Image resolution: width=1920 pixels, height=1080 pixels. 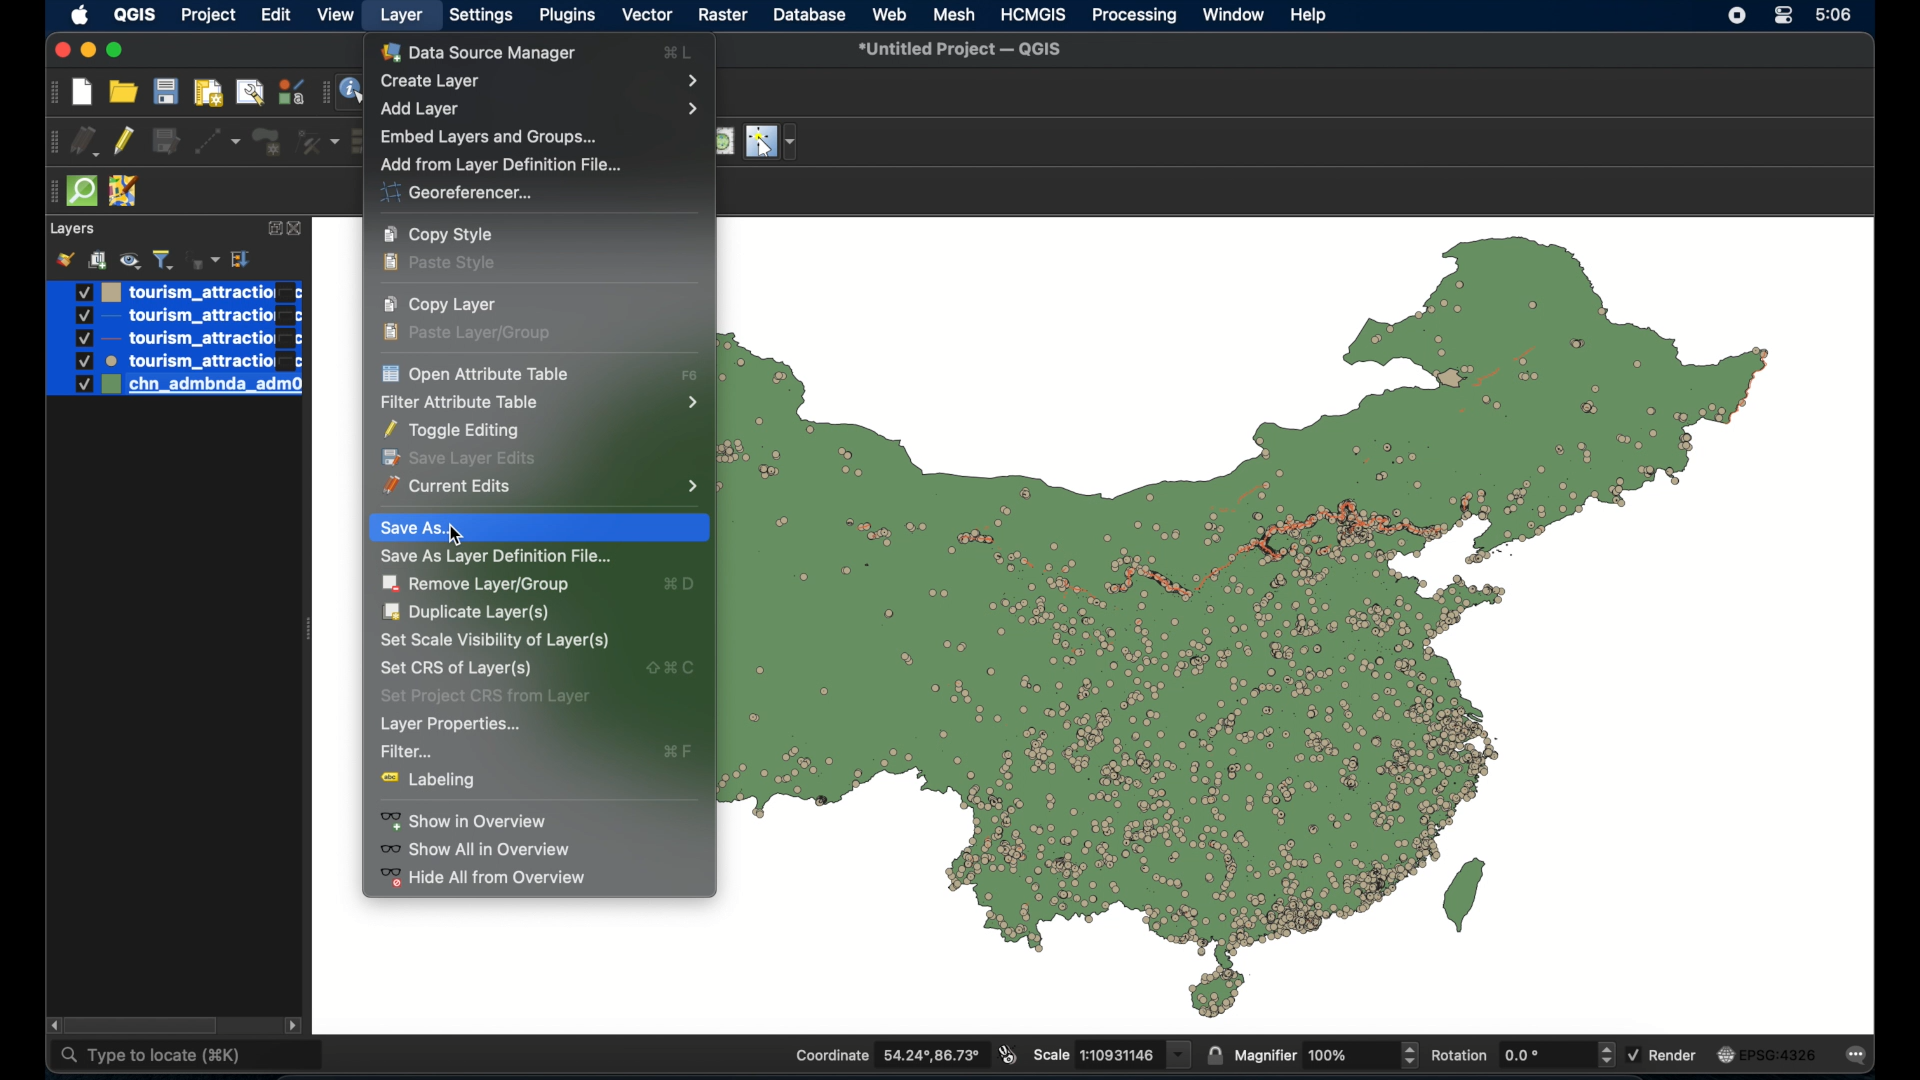 What do you see at coordinates (174, 386) in the screenshot?
I see `layer 5` at bounding box center [174, 386].